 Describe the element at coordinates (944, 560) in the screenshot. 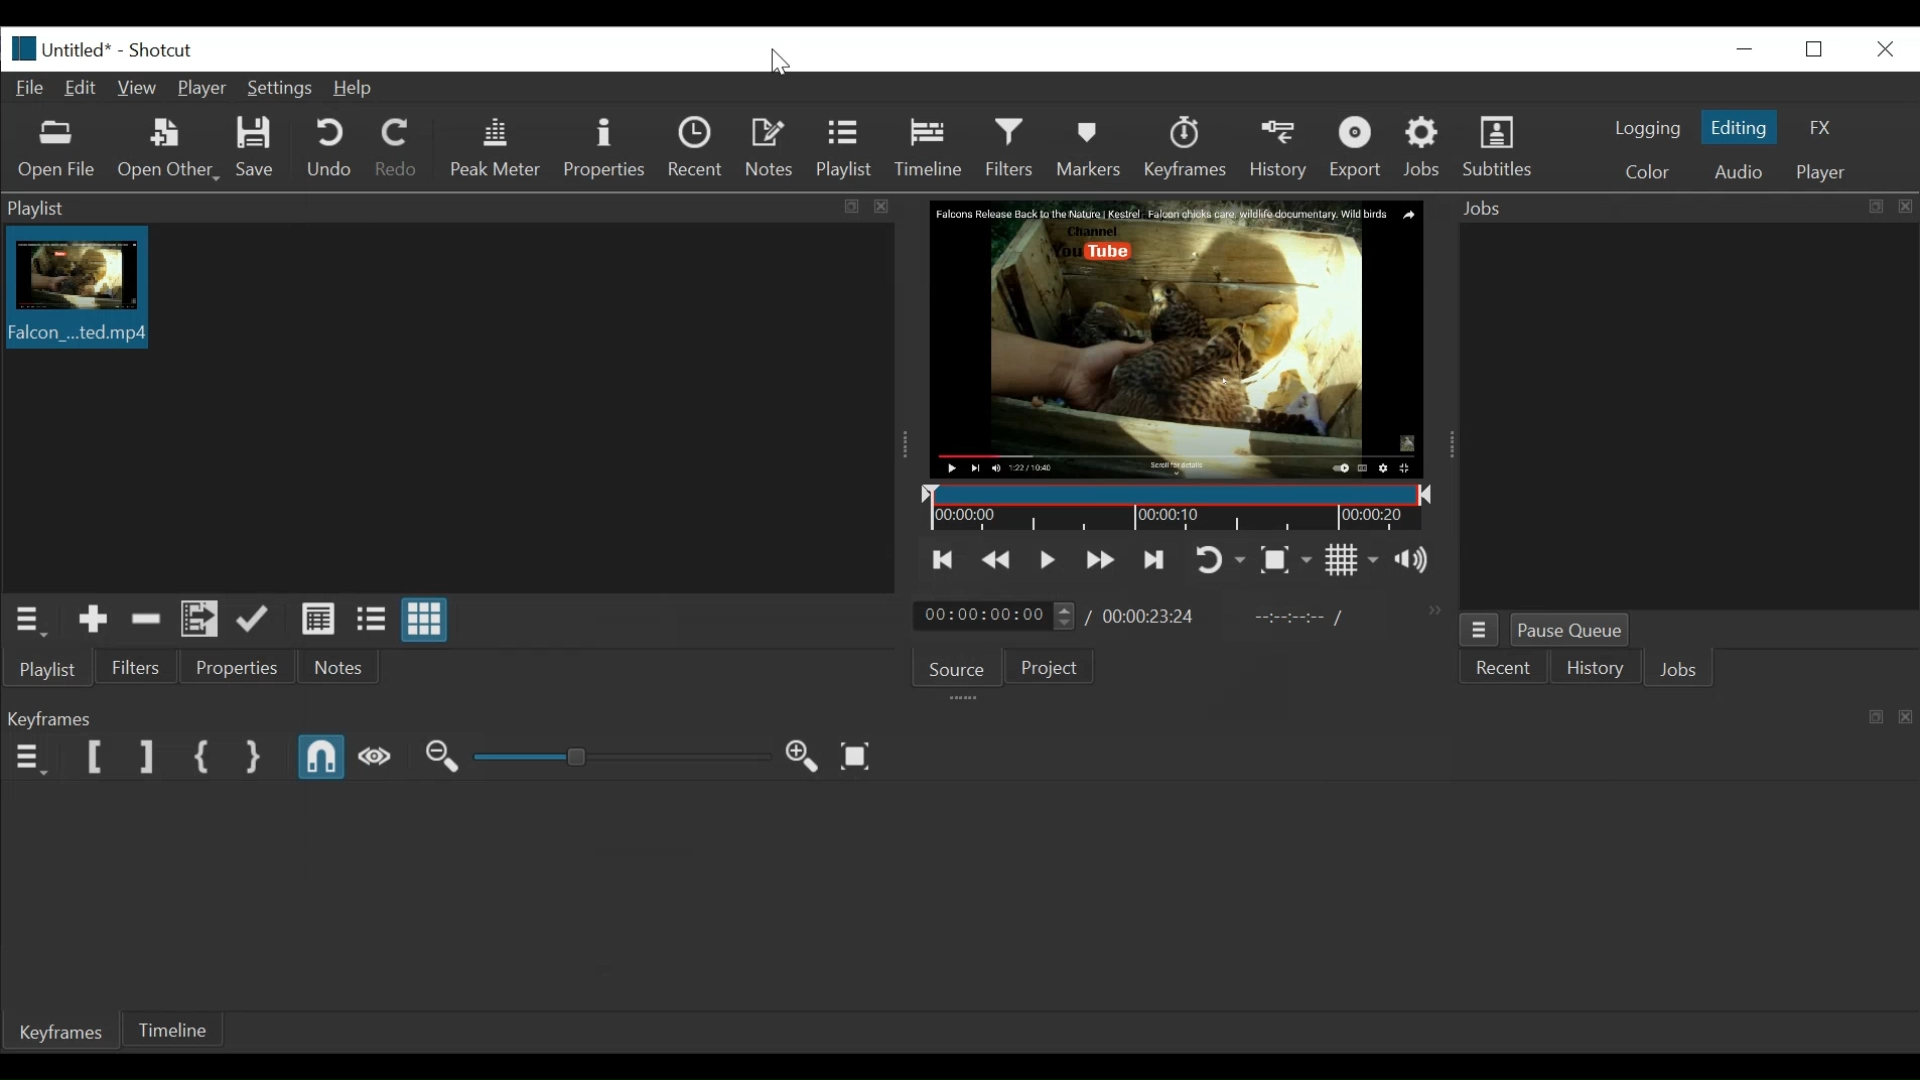

I see `Skip to the previous point` at that location.